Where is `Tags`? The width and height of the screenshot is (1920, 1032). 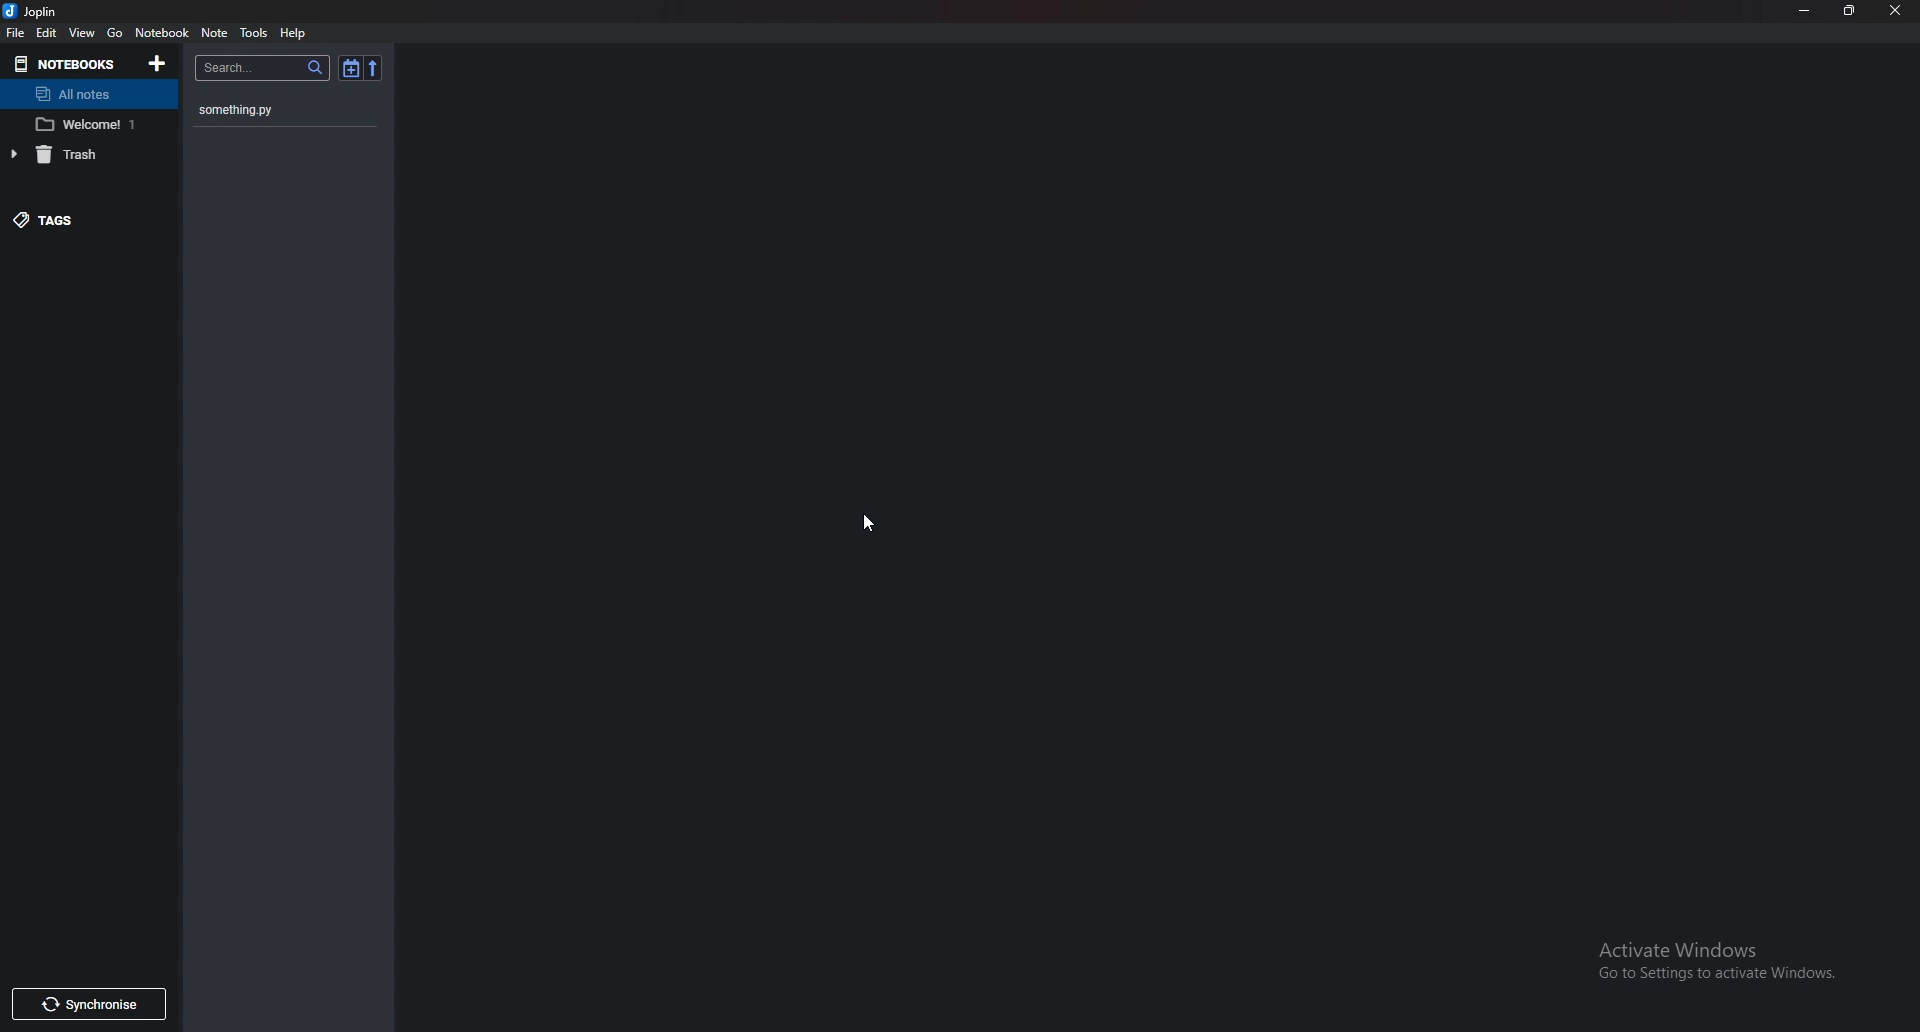 Tags is located at coordinates (85, 220).